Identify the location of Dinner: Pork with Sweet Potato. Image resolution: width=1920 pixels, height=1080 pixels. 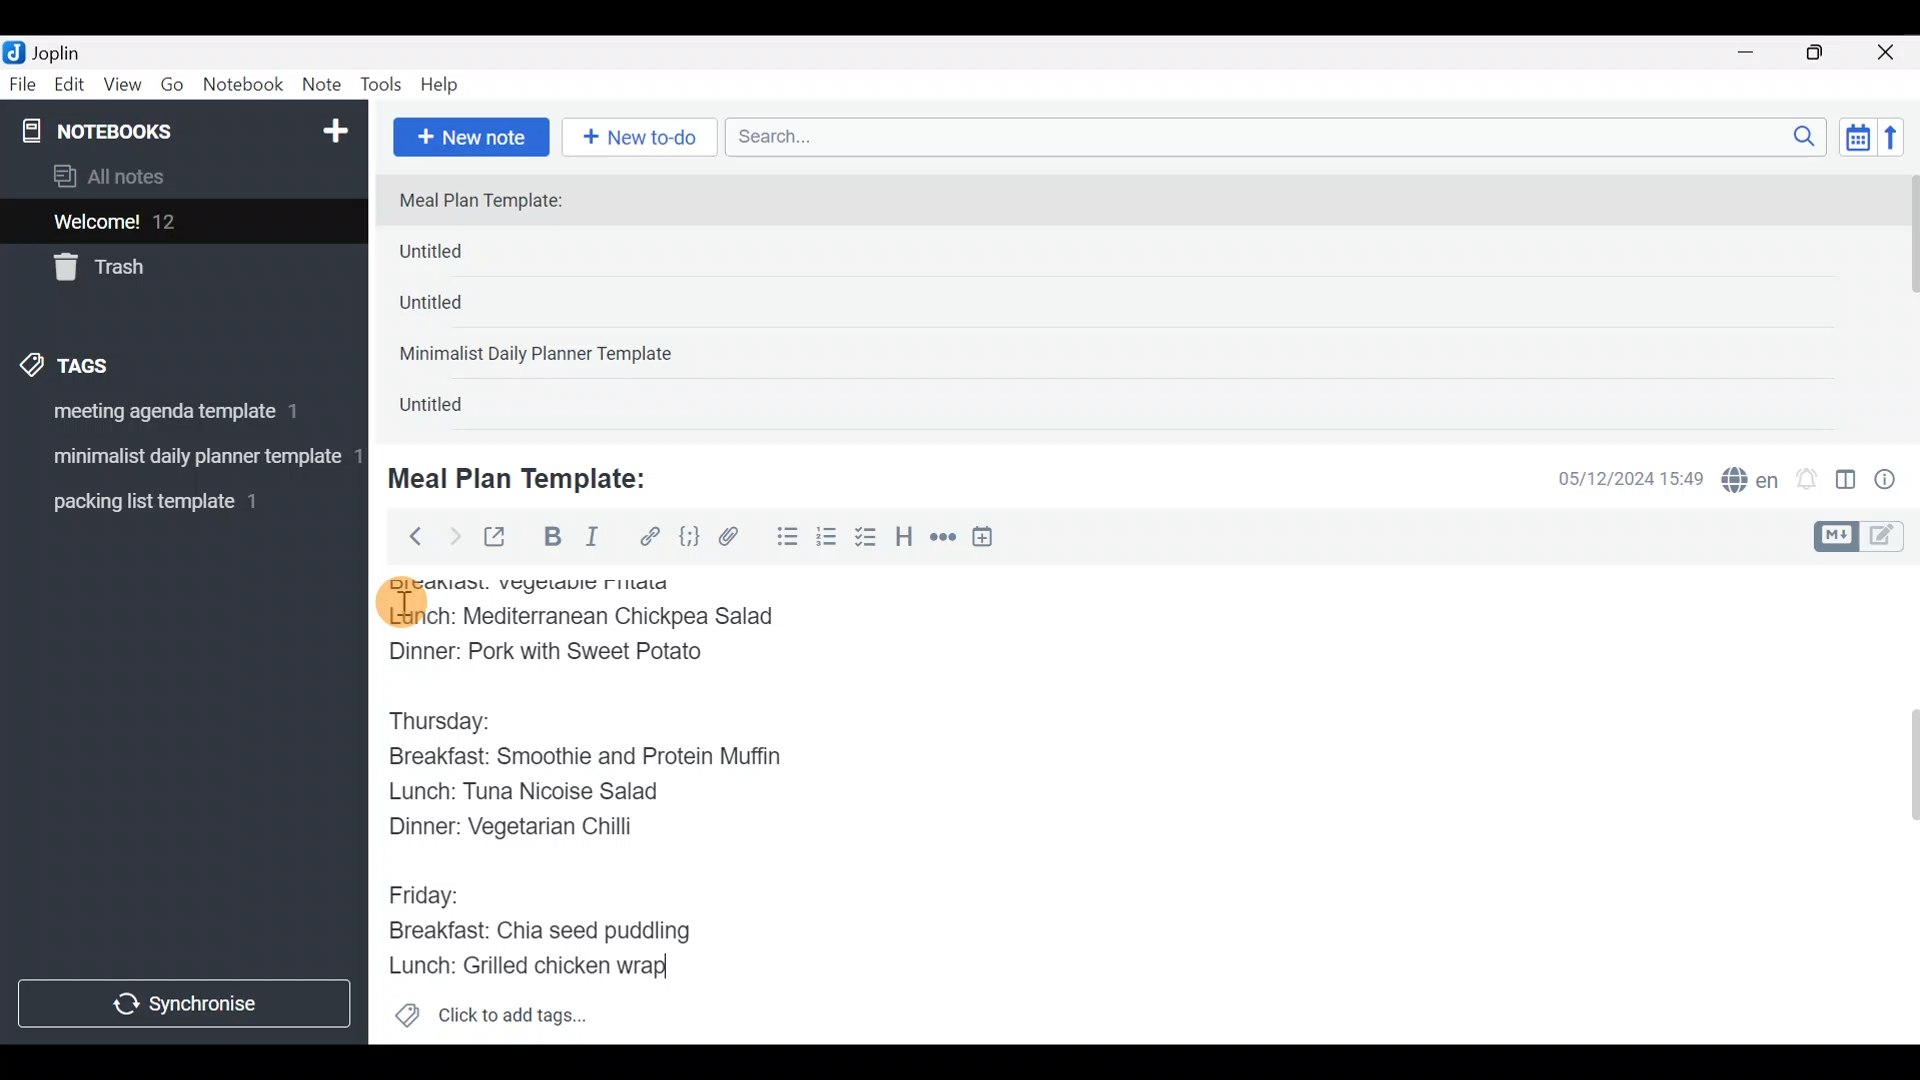
(568, 652).